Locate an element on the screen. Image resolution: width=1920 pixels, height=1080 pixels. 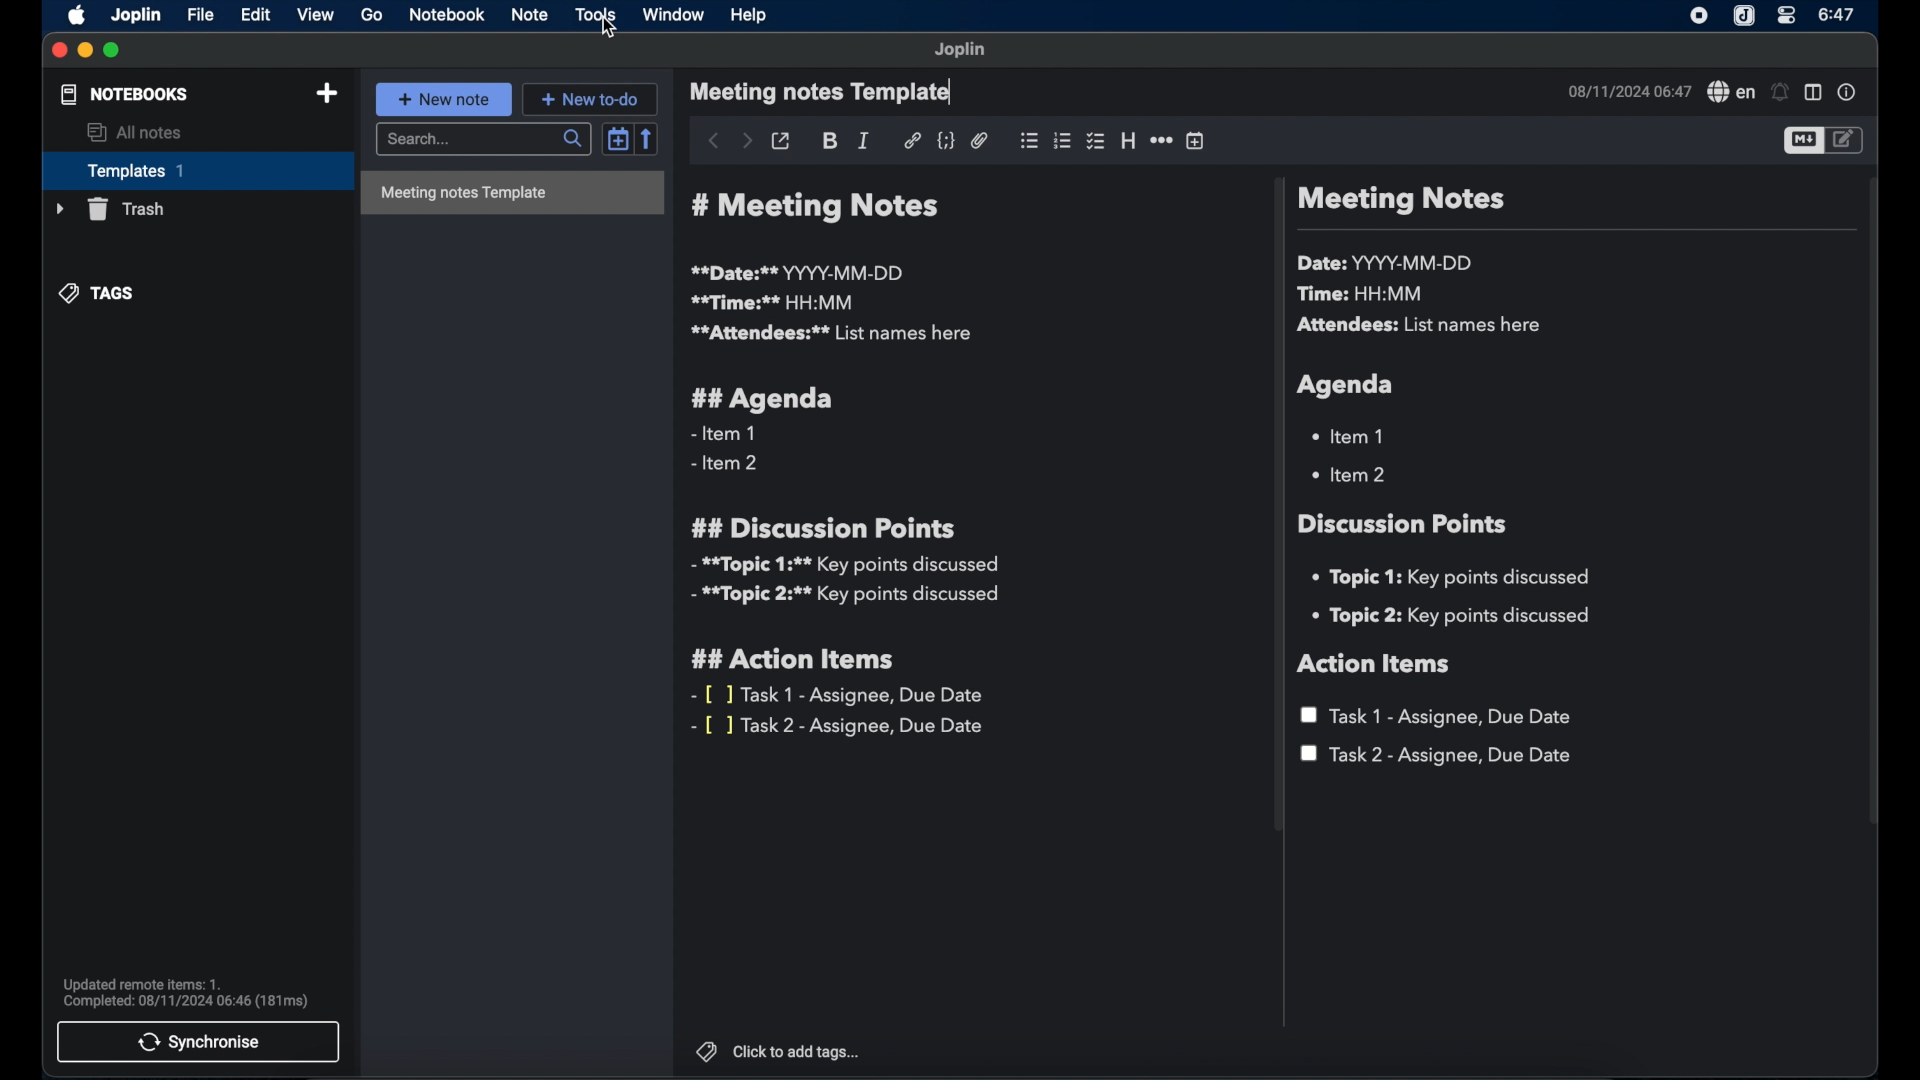
set alarm is located at coordinates (1779, 92).